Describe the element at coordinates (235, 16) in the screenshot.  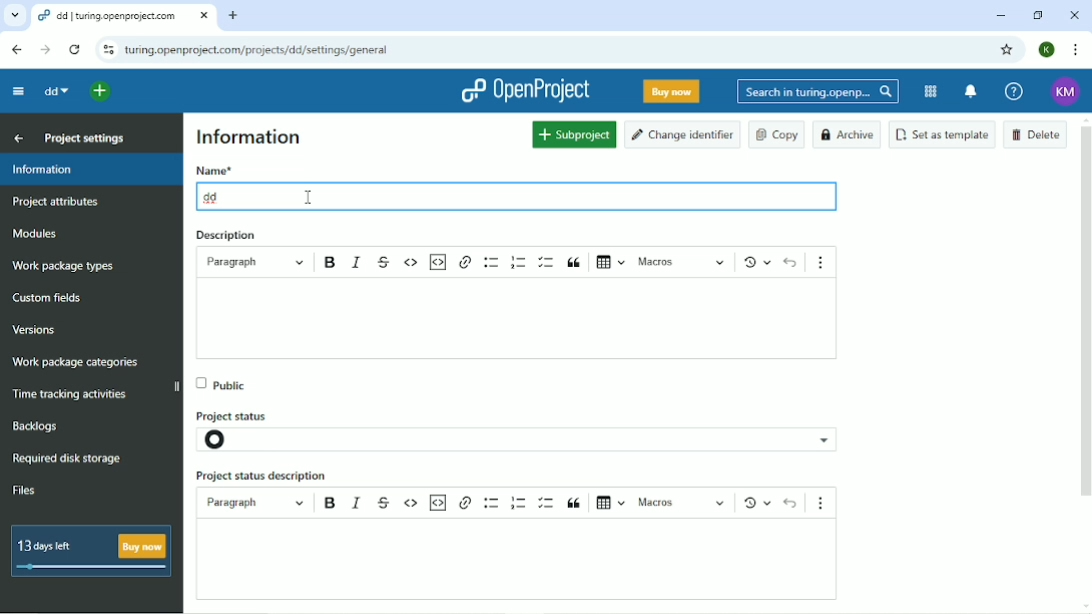
I see `New tab` at that location.